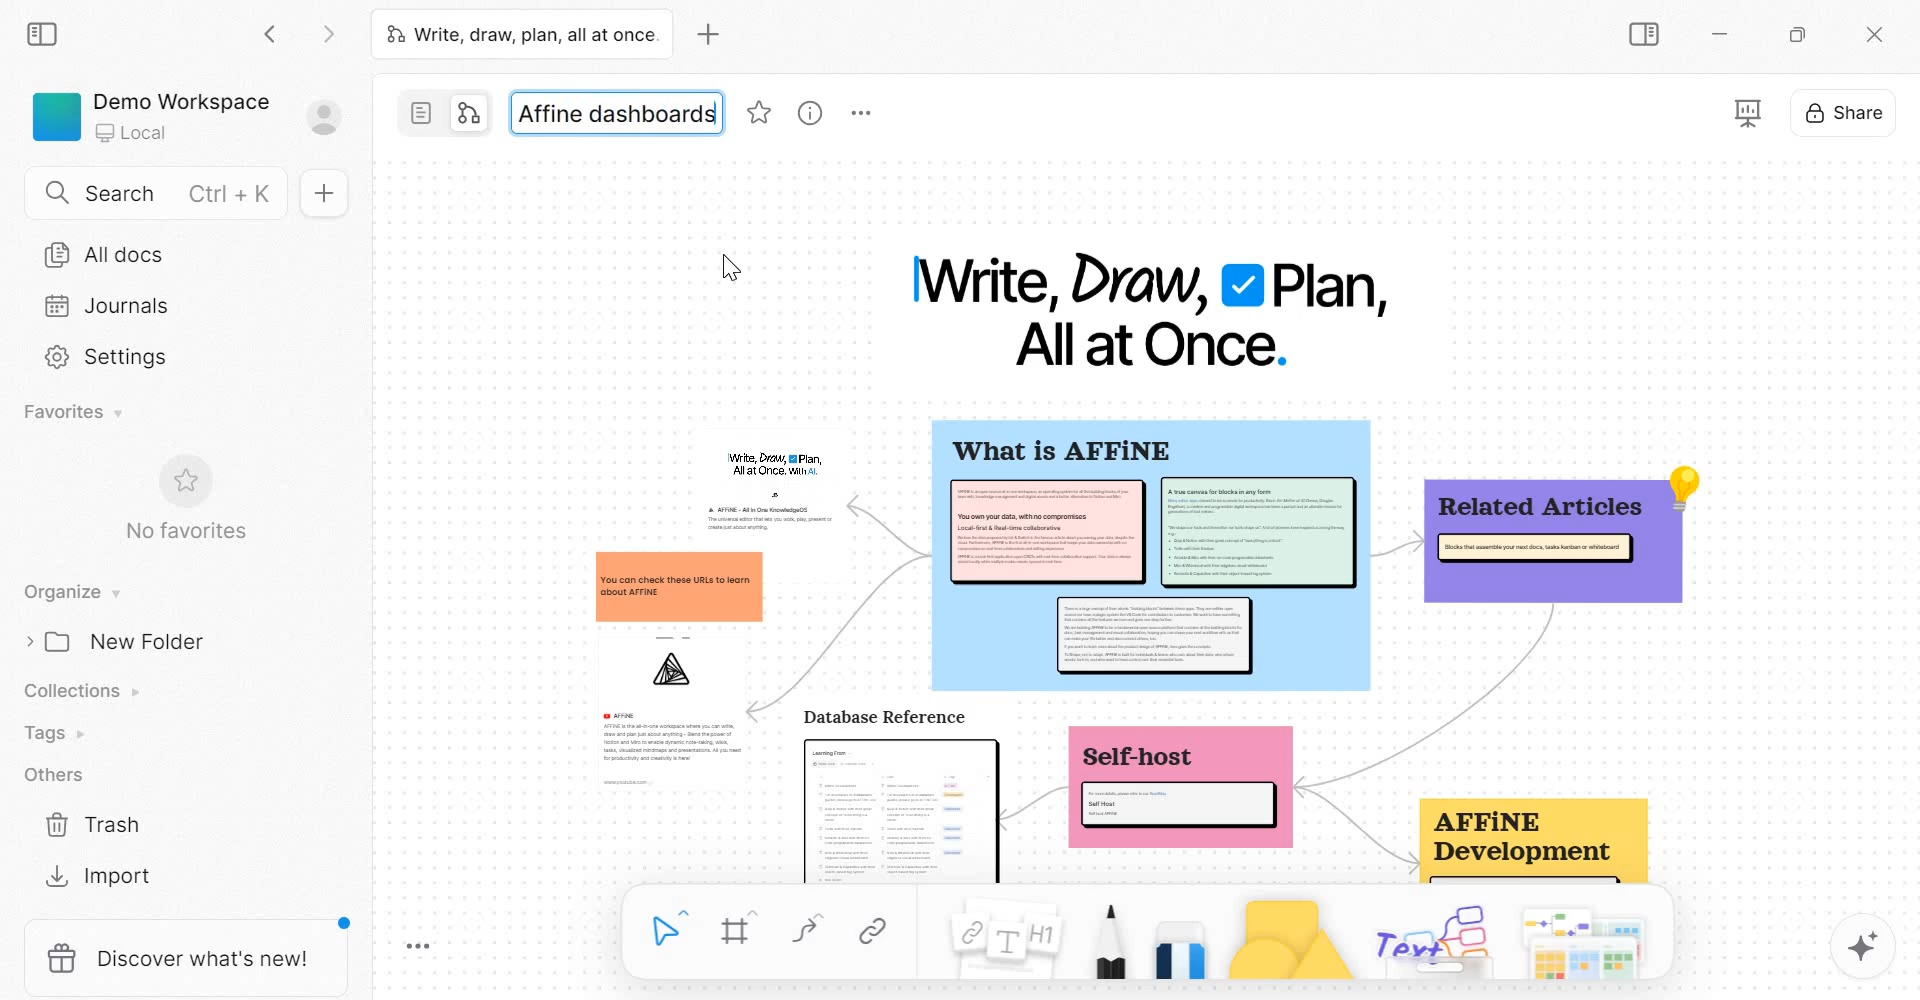 The width and height of the screenshot is (1920, 1000). I want to click on favorite, so click(761, 114).